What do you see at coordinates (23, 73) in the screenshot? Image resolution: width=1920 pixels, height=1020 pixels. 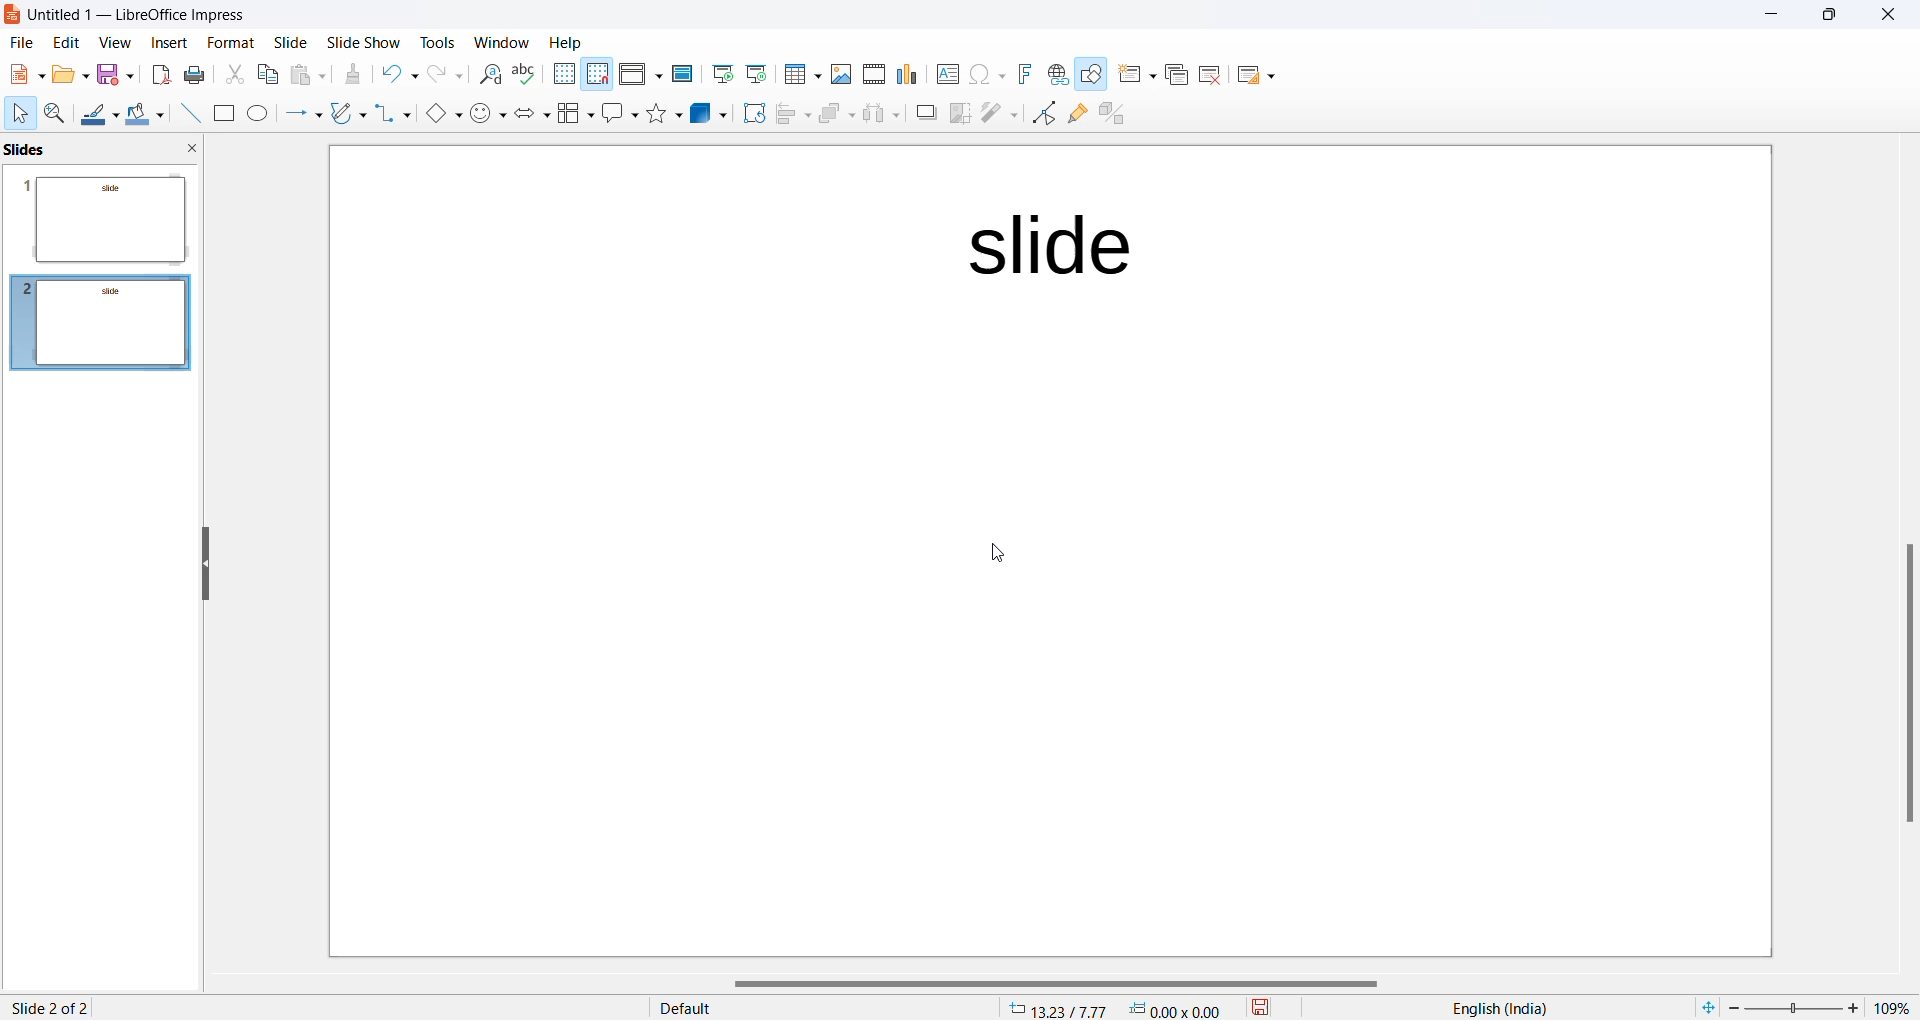 I see `New file` at bounding box center [23, 73].